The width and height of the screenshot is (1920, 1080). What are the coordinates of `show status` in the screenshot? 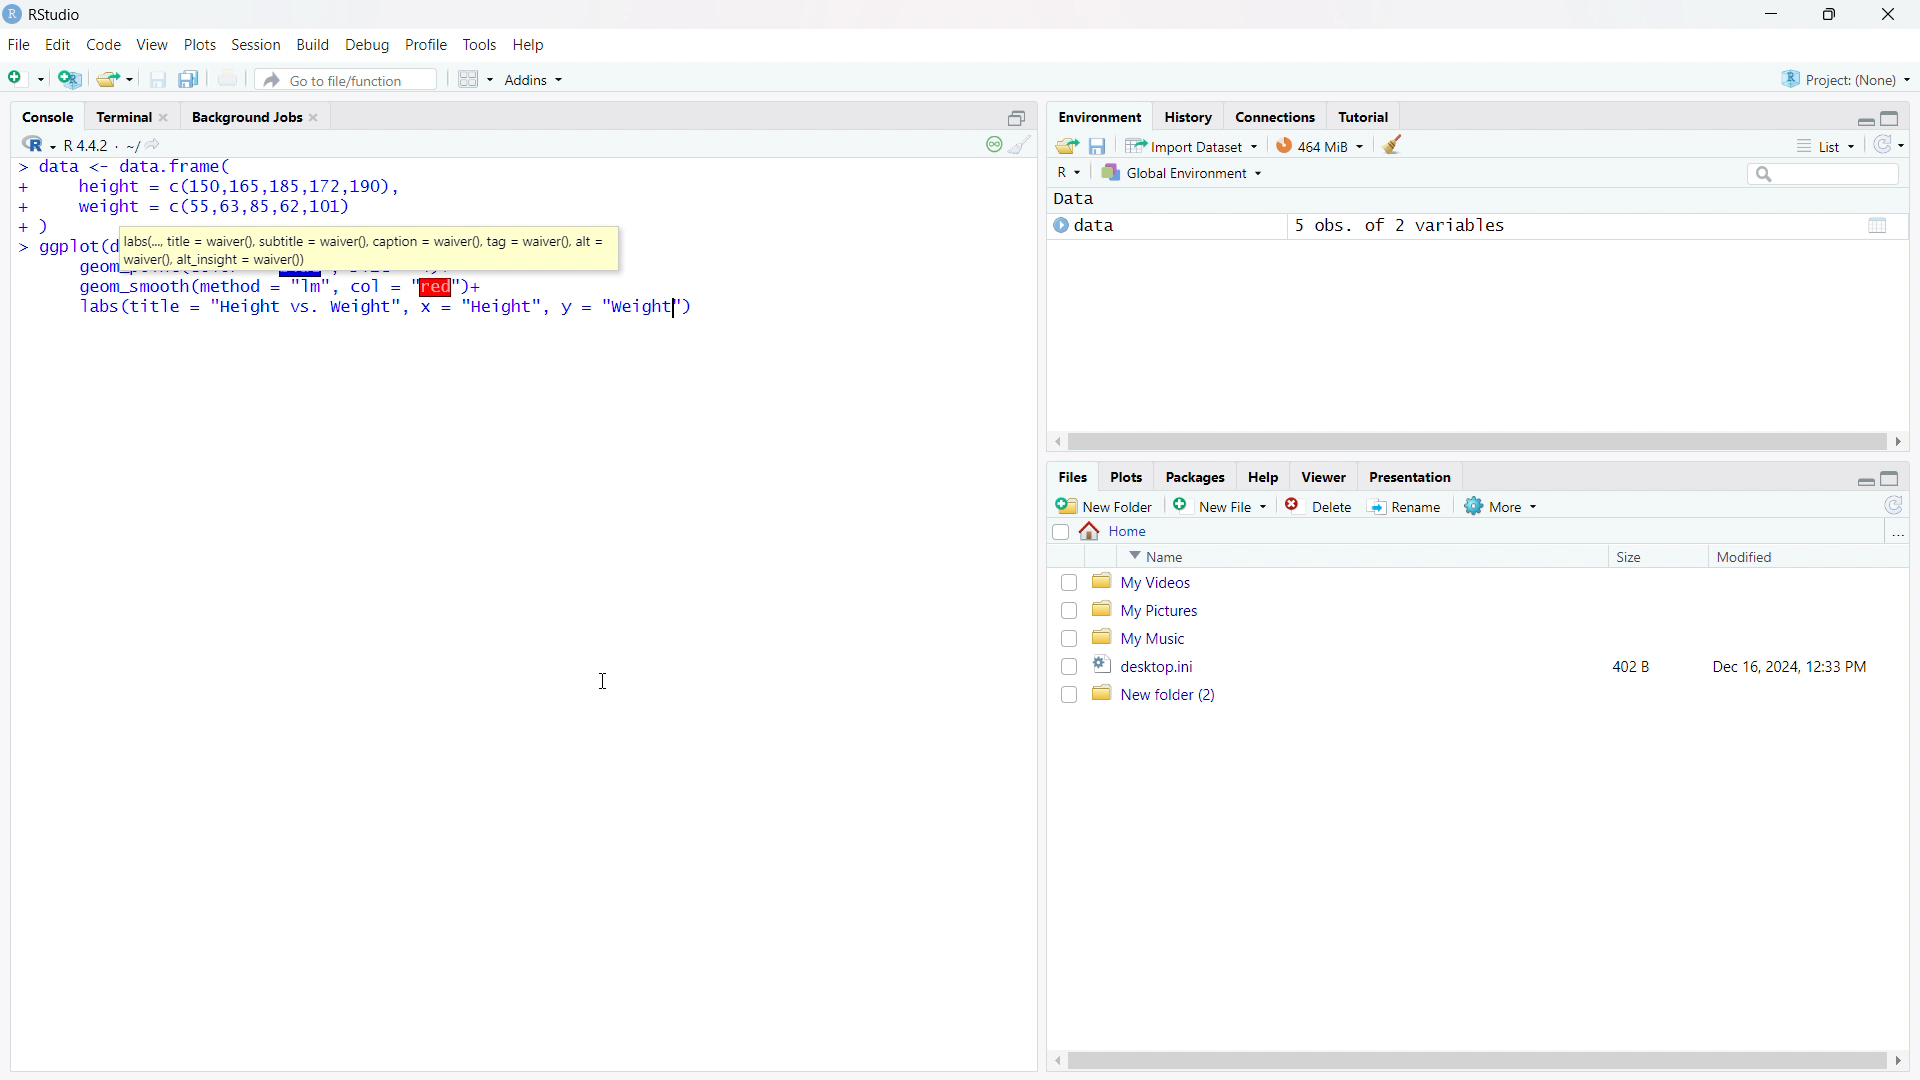 It's located at (993, 144).